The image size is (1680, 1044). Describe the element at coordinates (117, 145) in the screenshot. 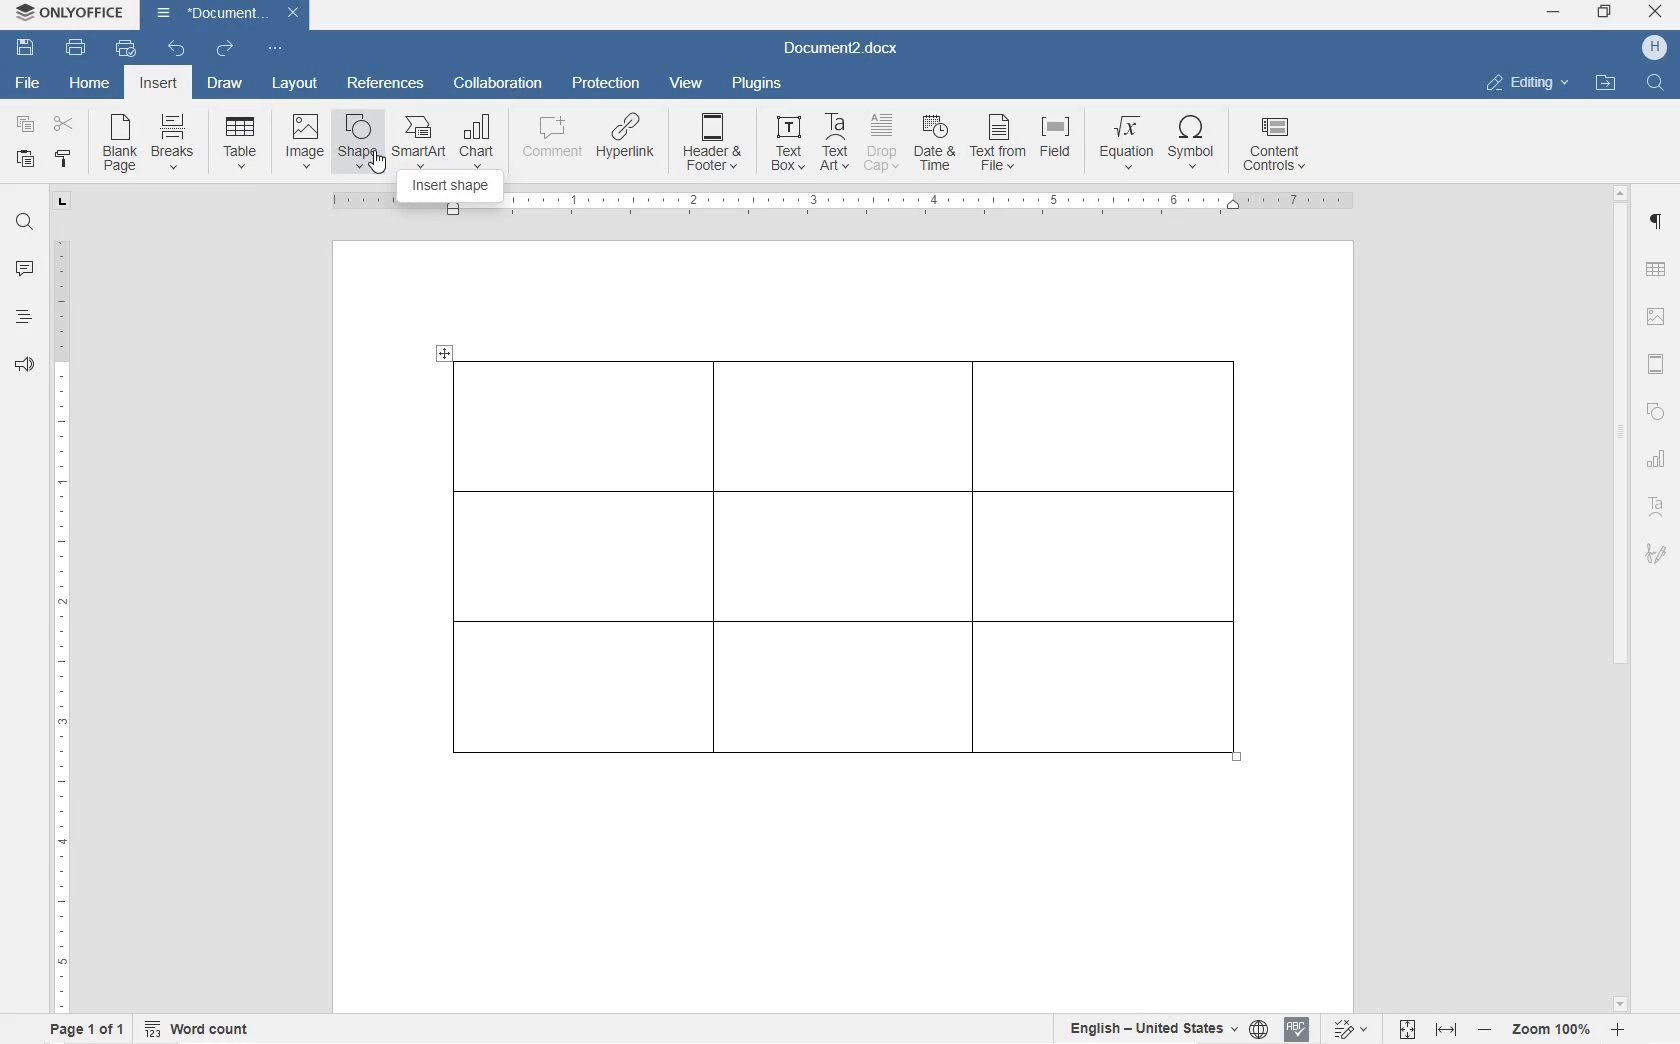

I see `blank page` at that location.